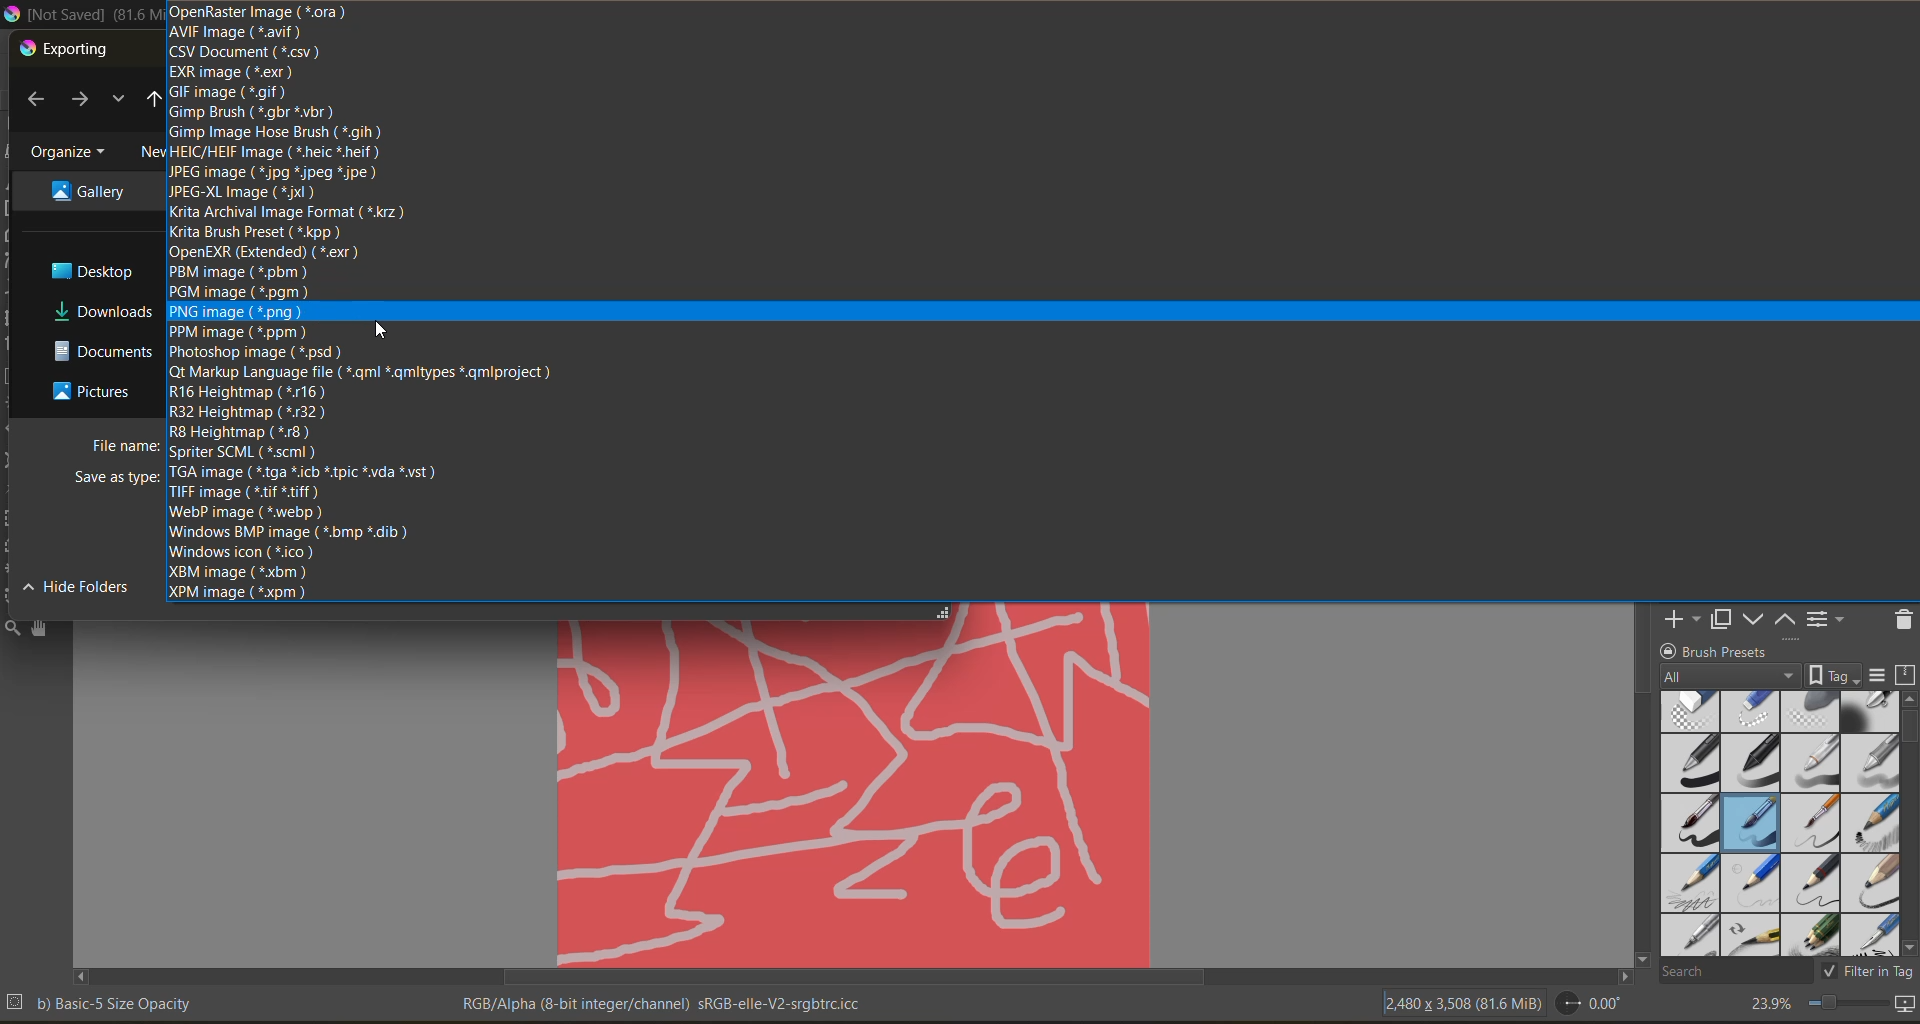 The image size is (1920, 1024). Describe the element at coordinates (232, 73) in the screenshot. I see `exr image` at that location.